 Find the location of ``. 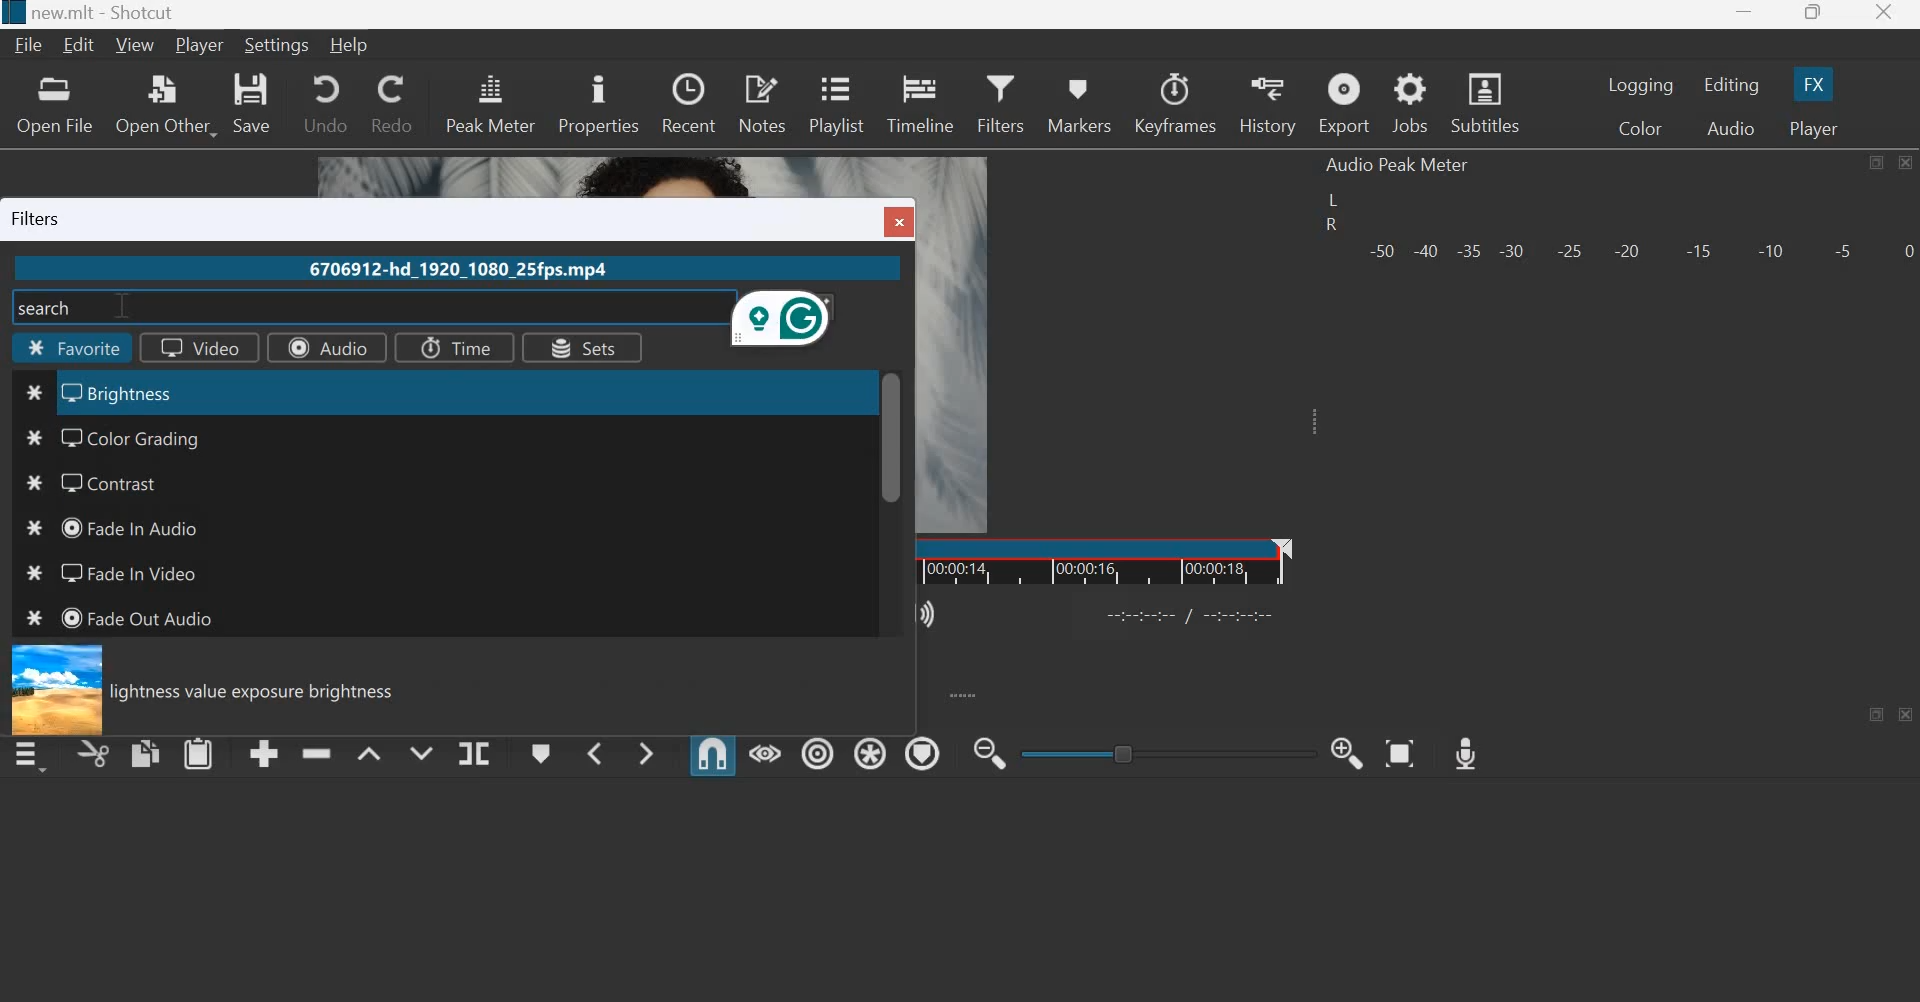

 is located at coordinates (1193, 613).